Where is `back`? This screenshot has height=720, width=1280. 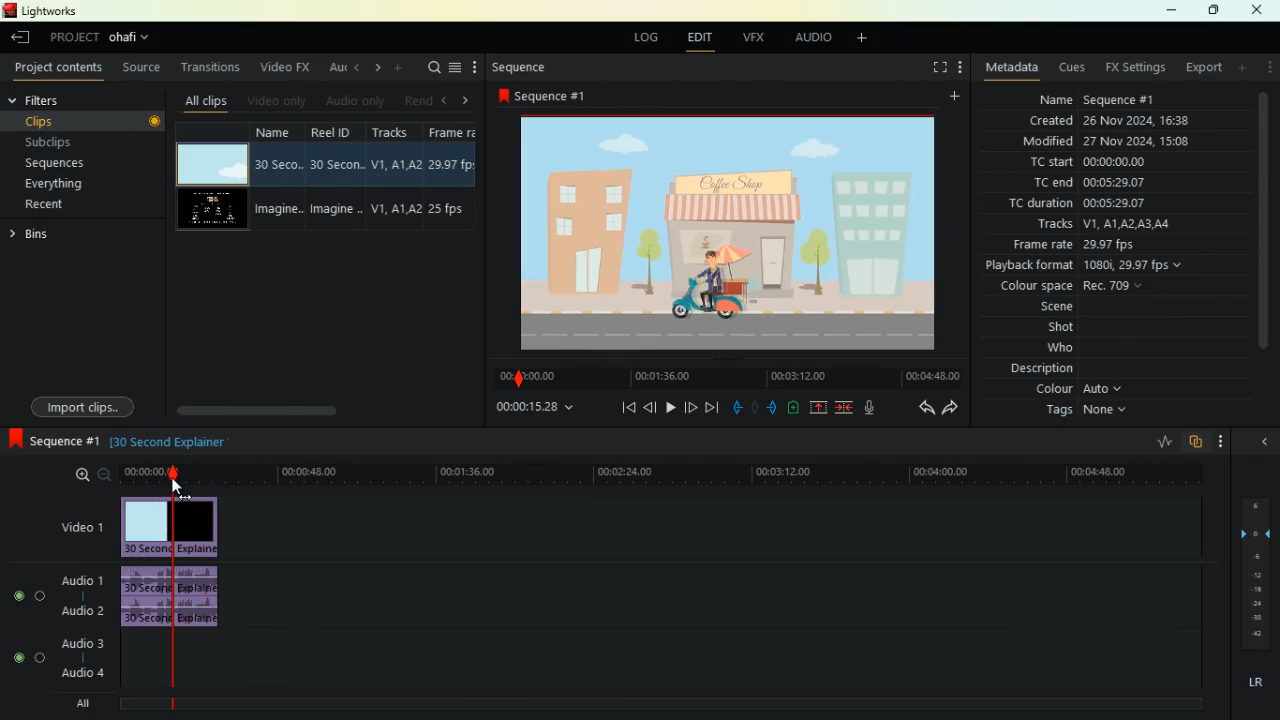
back is located at coordinates (22, 39).